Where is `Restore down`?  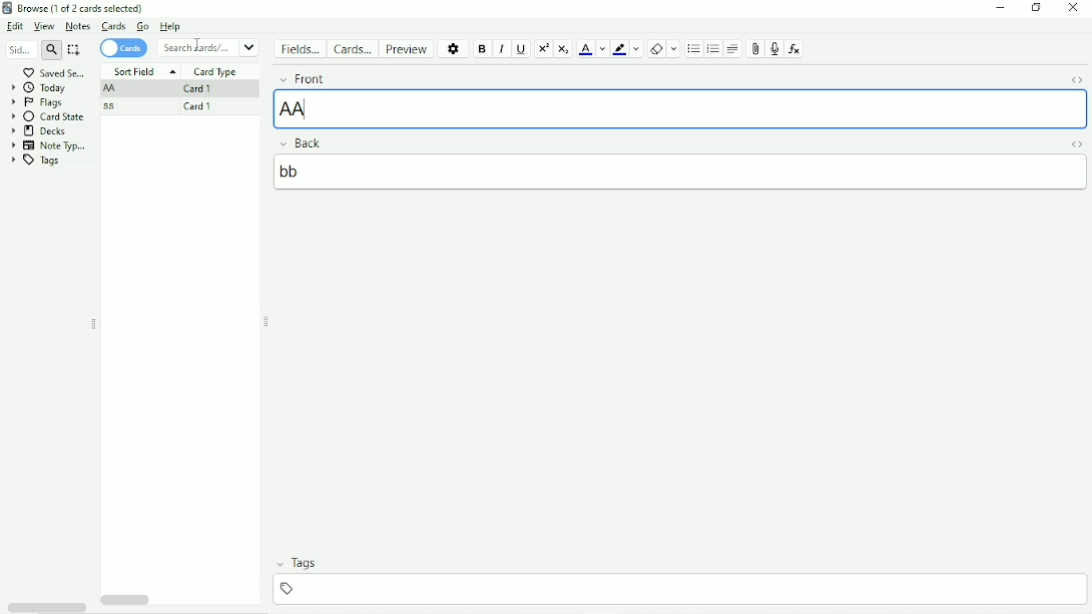
Restore down is located at coordinates (1038, 8).